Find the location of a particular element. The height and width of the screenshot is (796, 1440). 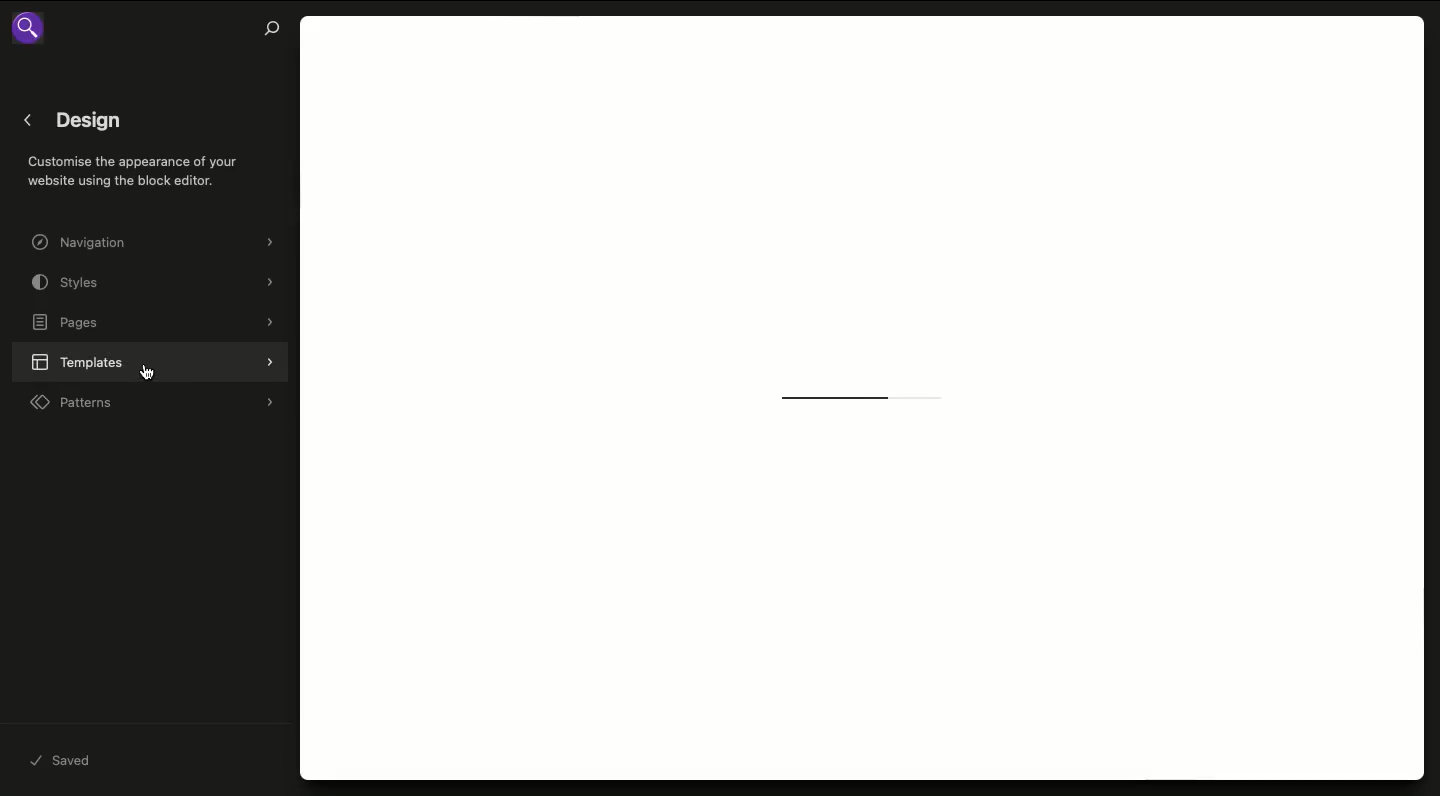

Search is located at coordinates (274, 33).